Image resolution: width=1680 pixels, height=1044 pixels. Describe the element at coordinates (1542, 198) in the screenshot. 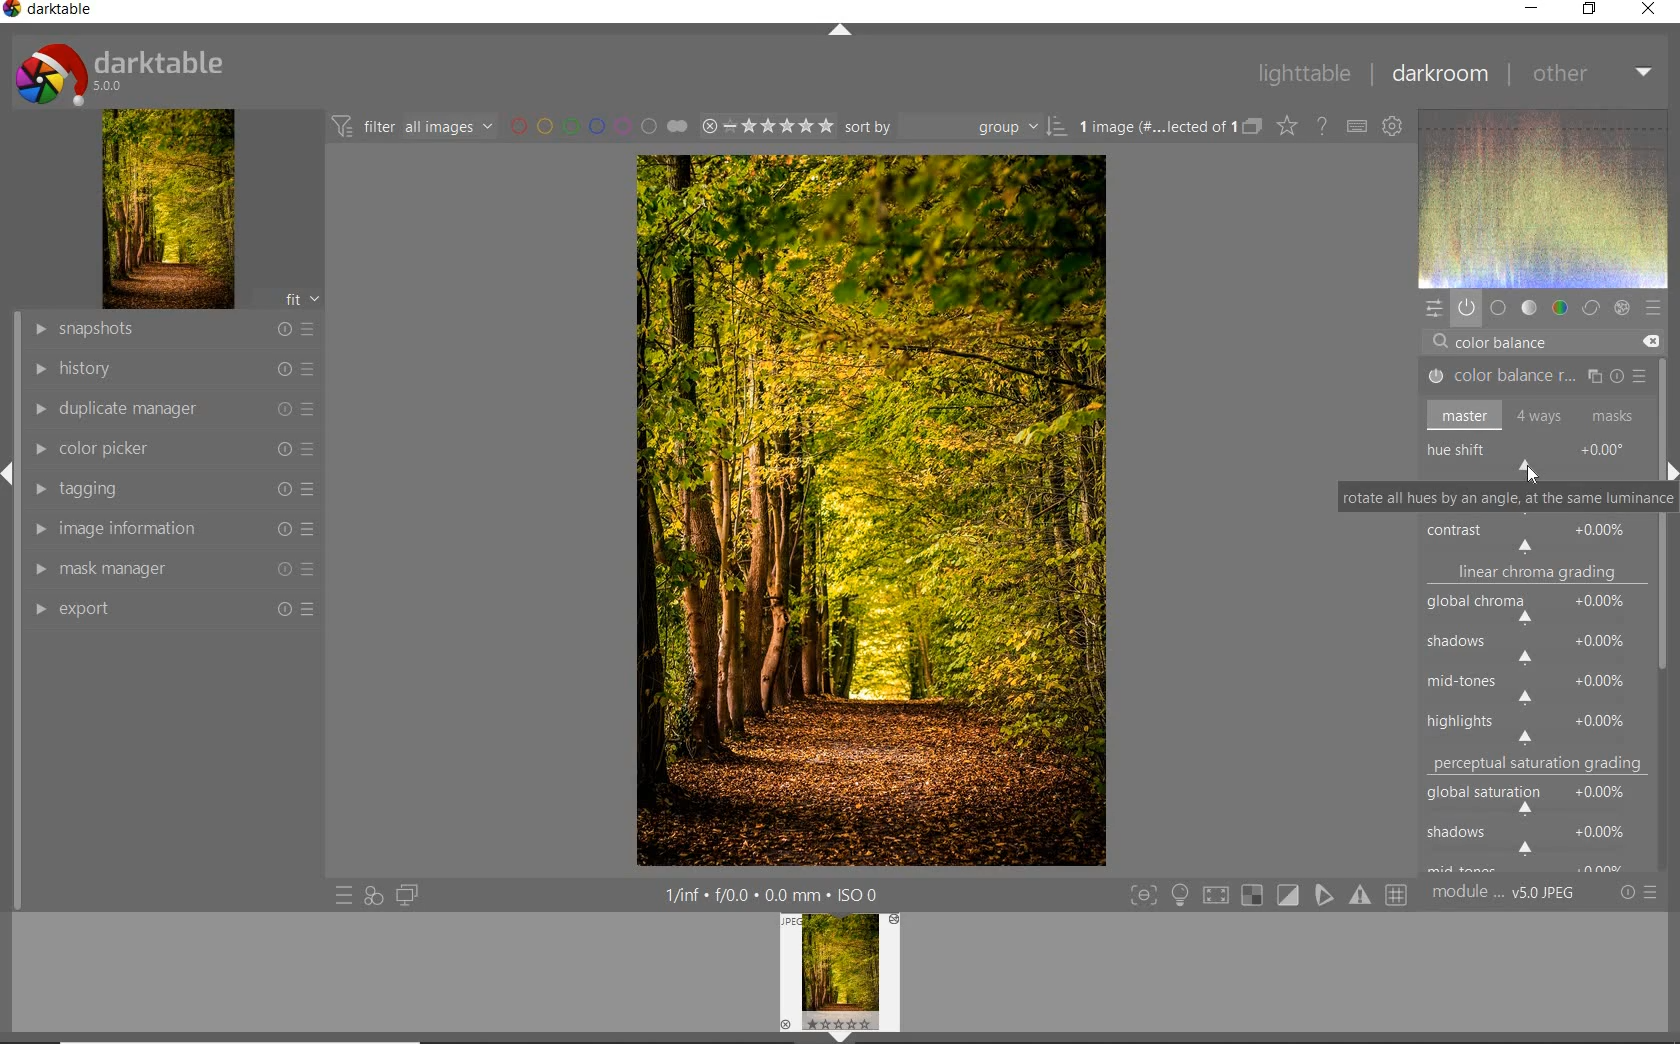

I see `wave form` at that location.